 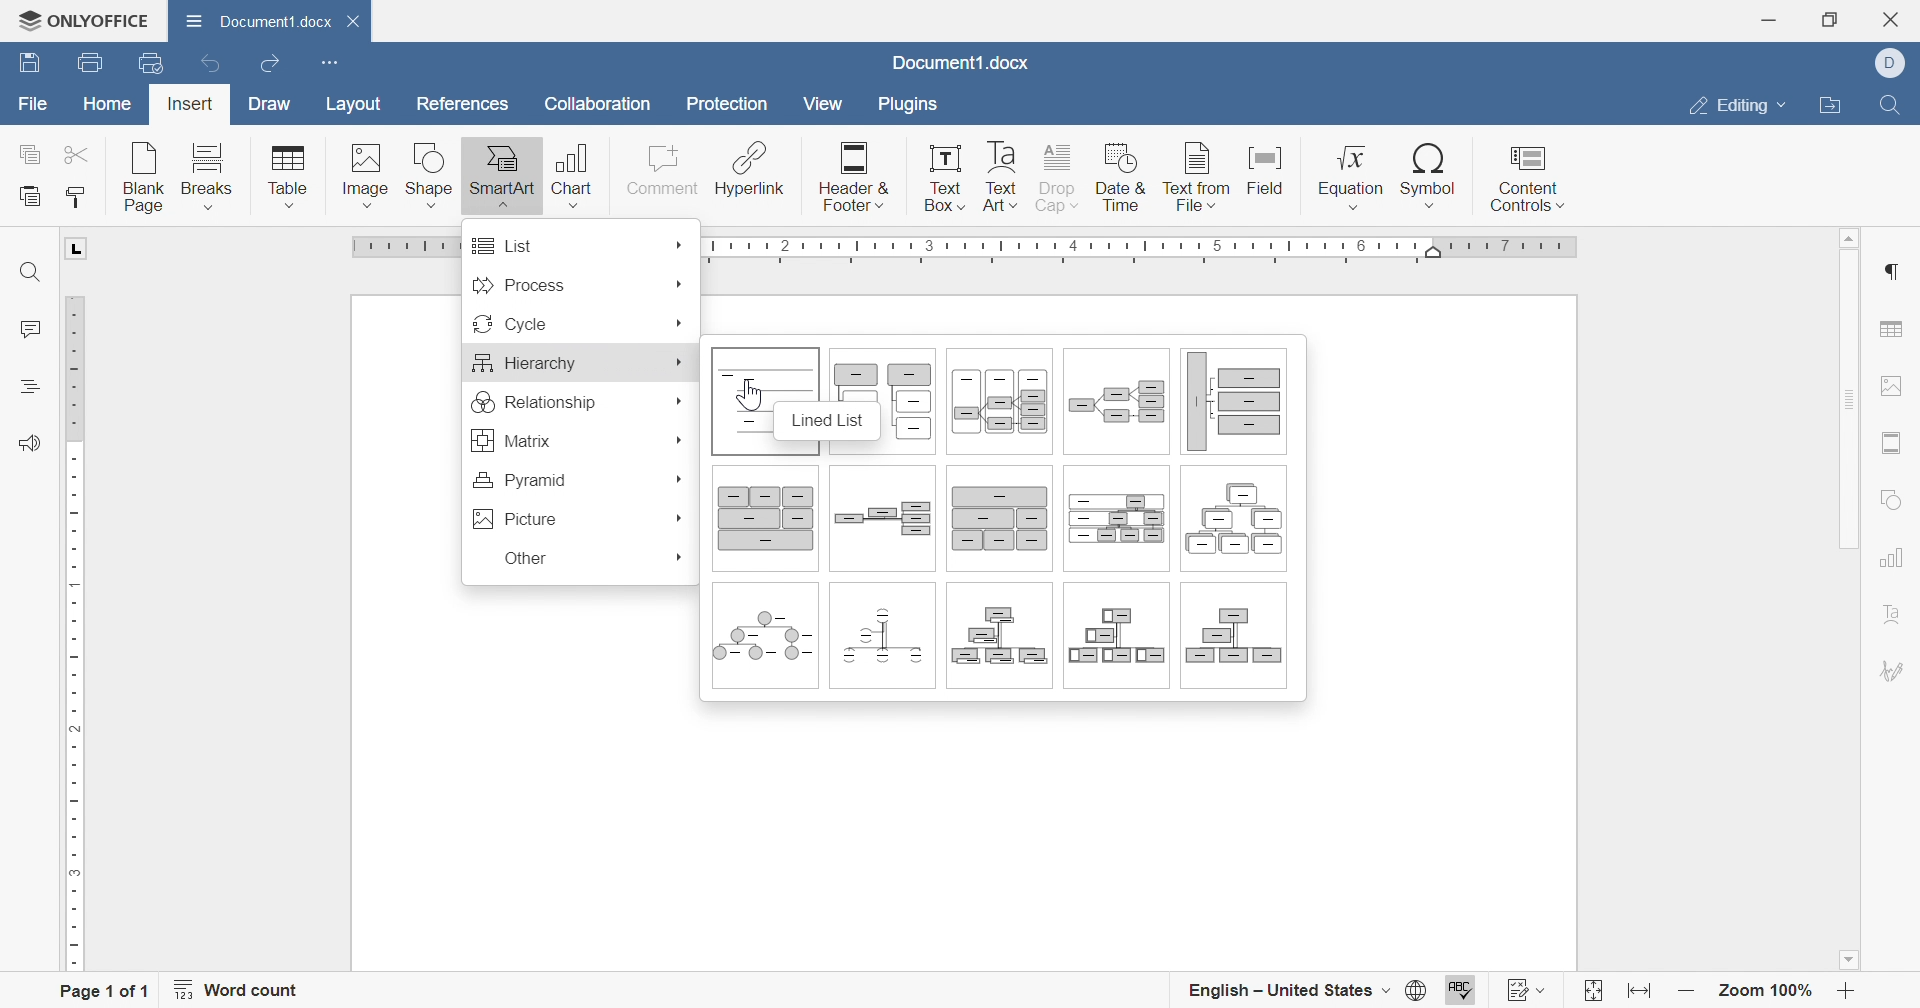 I want to click on Redo, so click(x=271, y=64).